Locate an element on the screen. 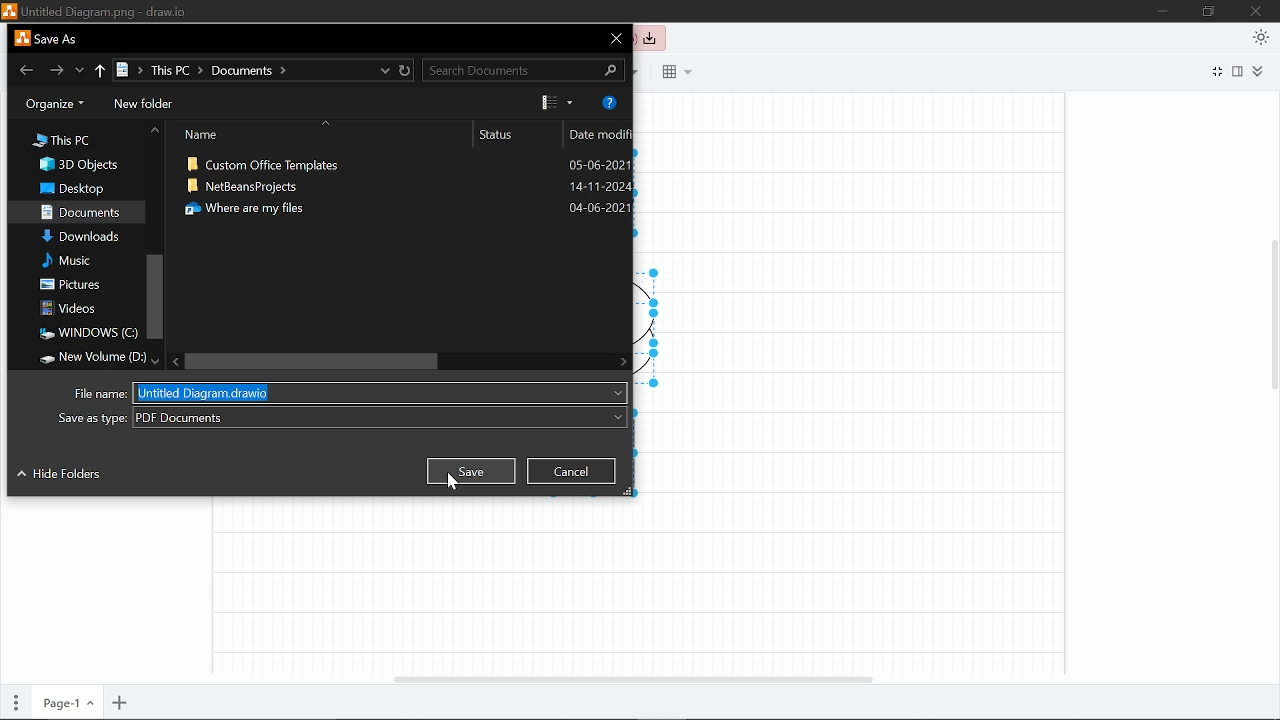 The width and height of the screenshot is (1280, 720). View is located at coordinates (557, 103).